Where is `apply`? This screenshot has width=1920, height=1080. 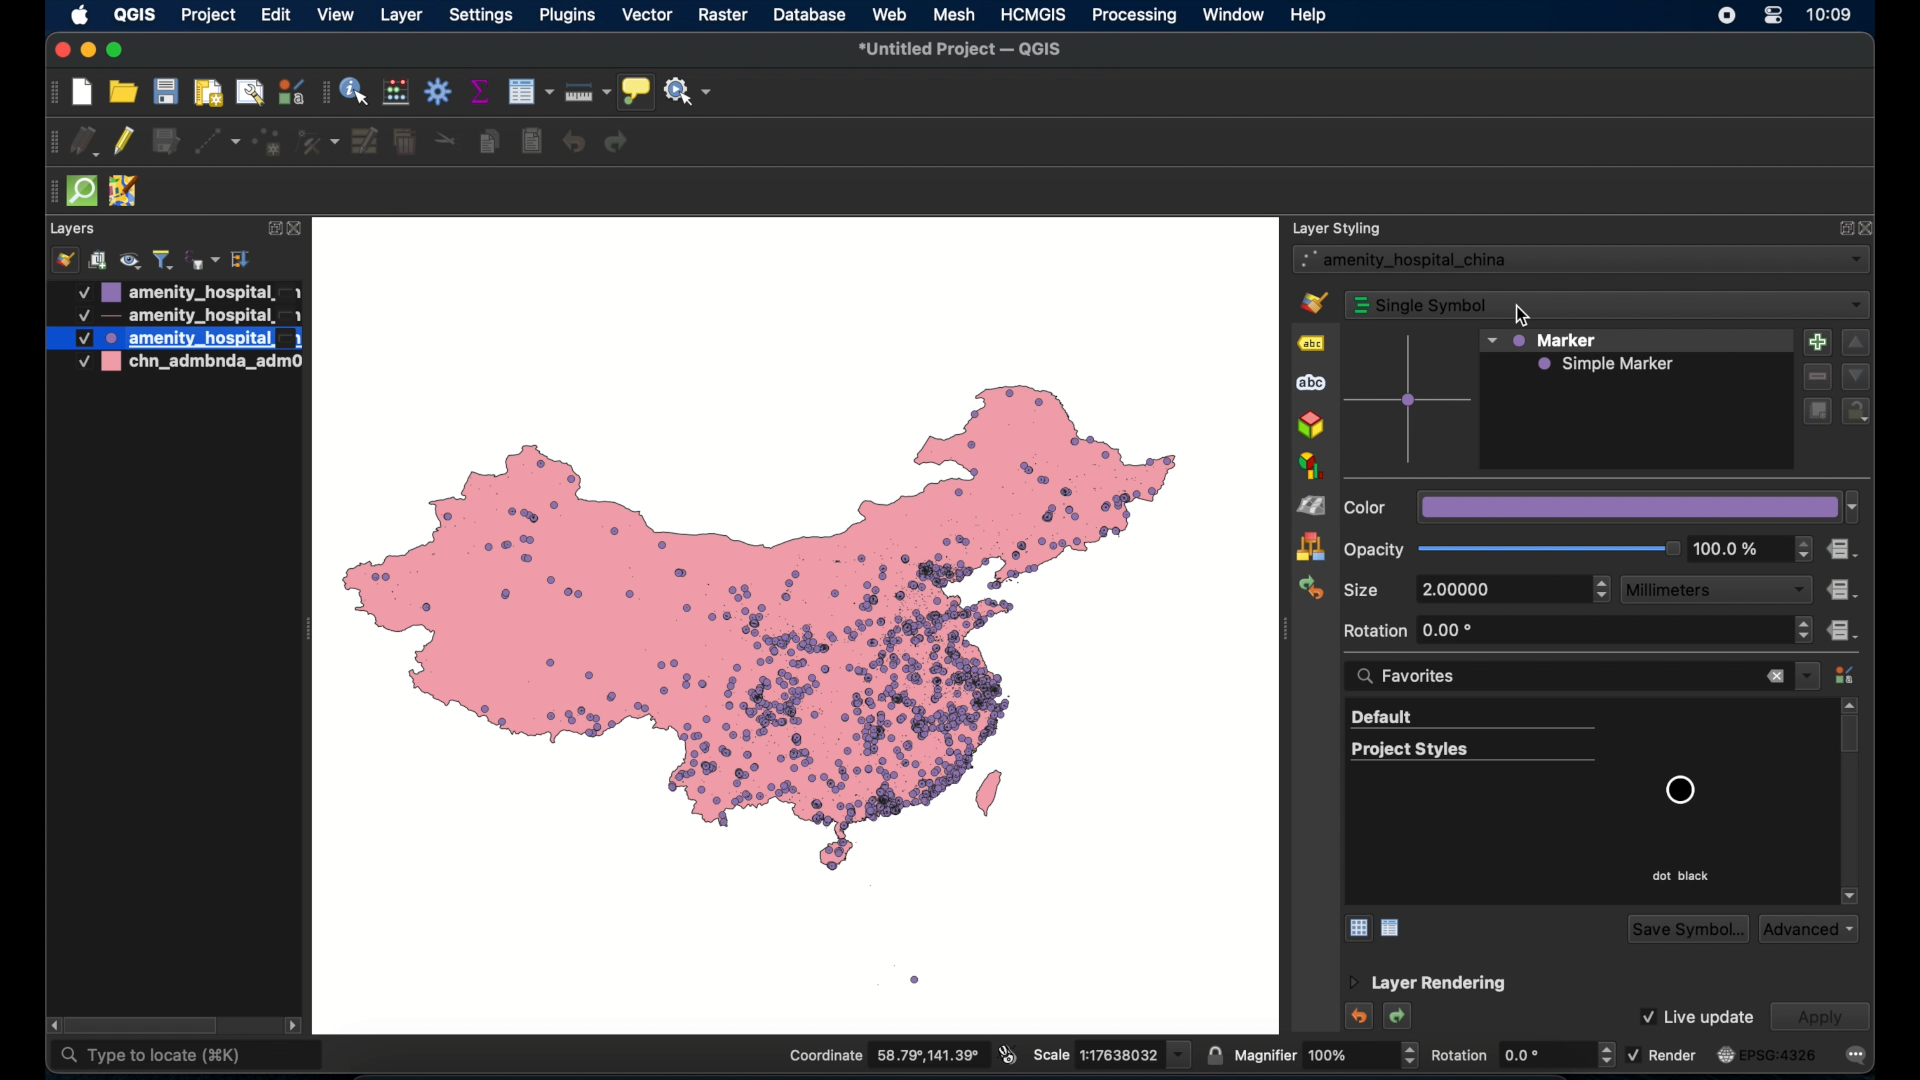 apply is located at coordinates (1819, 1016).